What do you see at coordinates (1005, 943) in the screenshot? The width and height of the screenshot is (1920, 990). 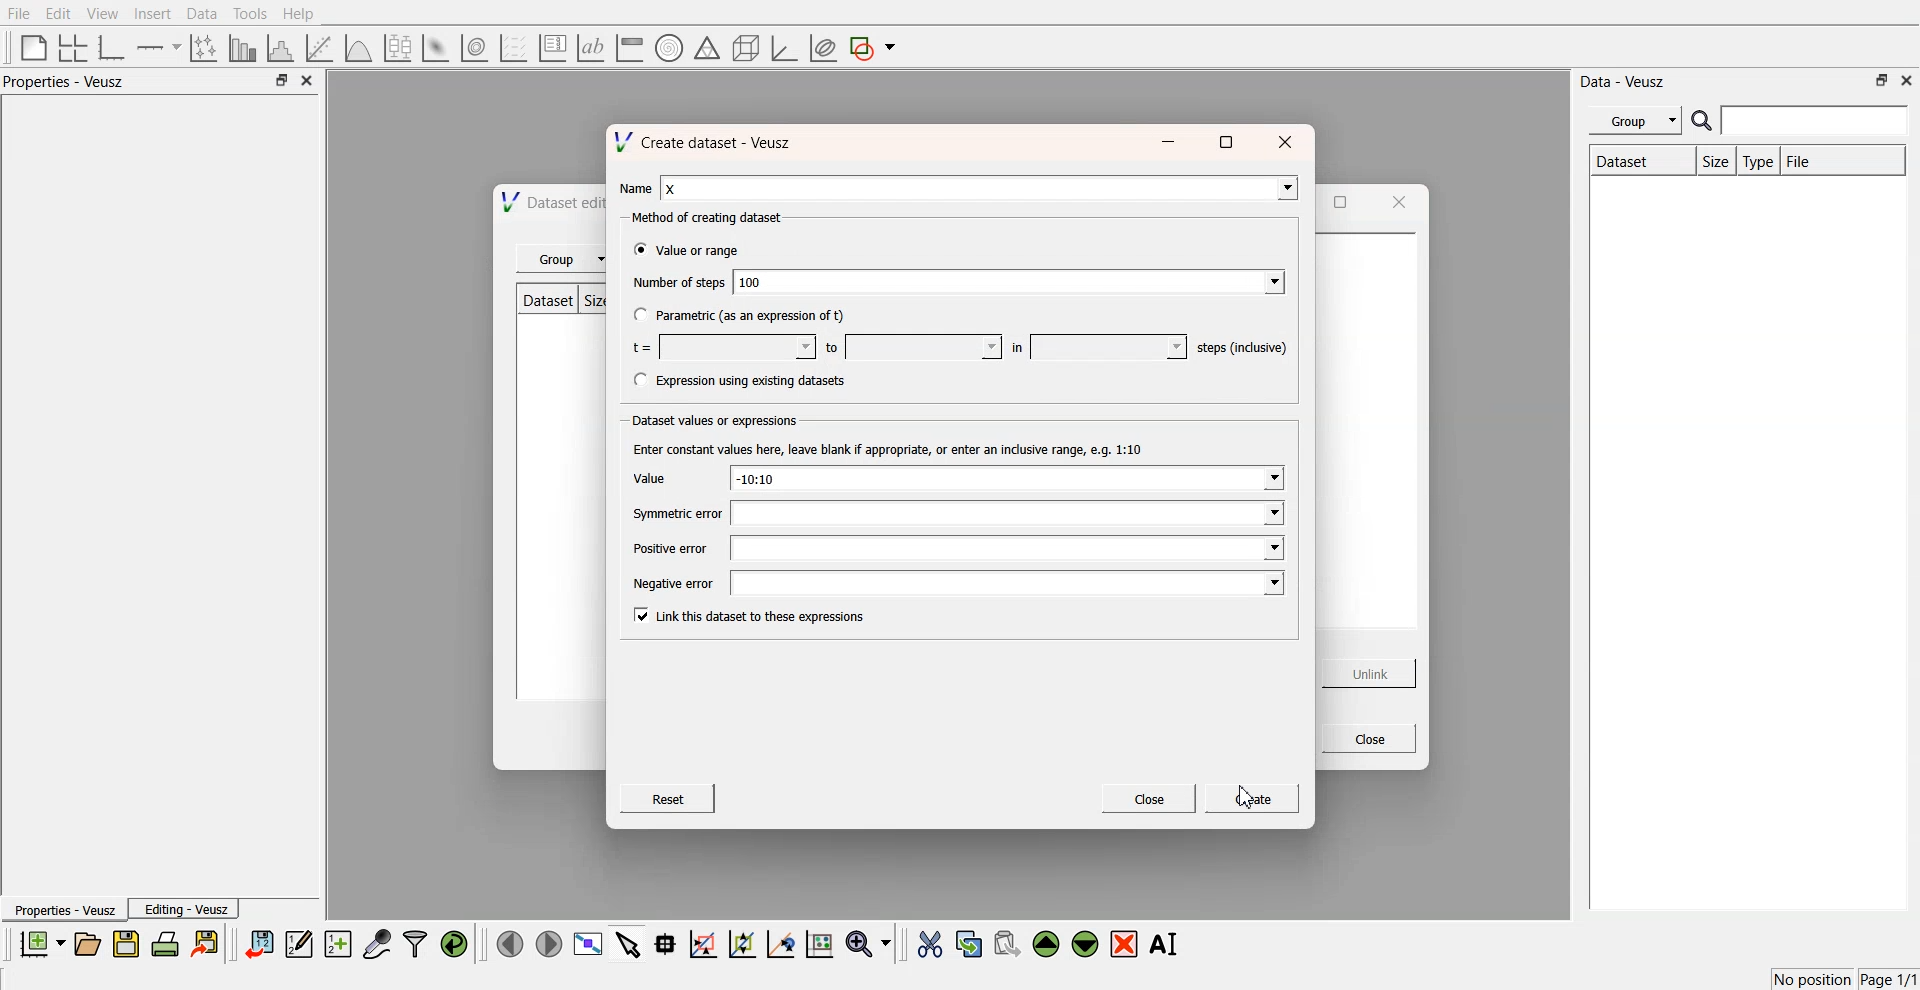 I see `paste the selected widgets` at bounding box center [1005, 943].